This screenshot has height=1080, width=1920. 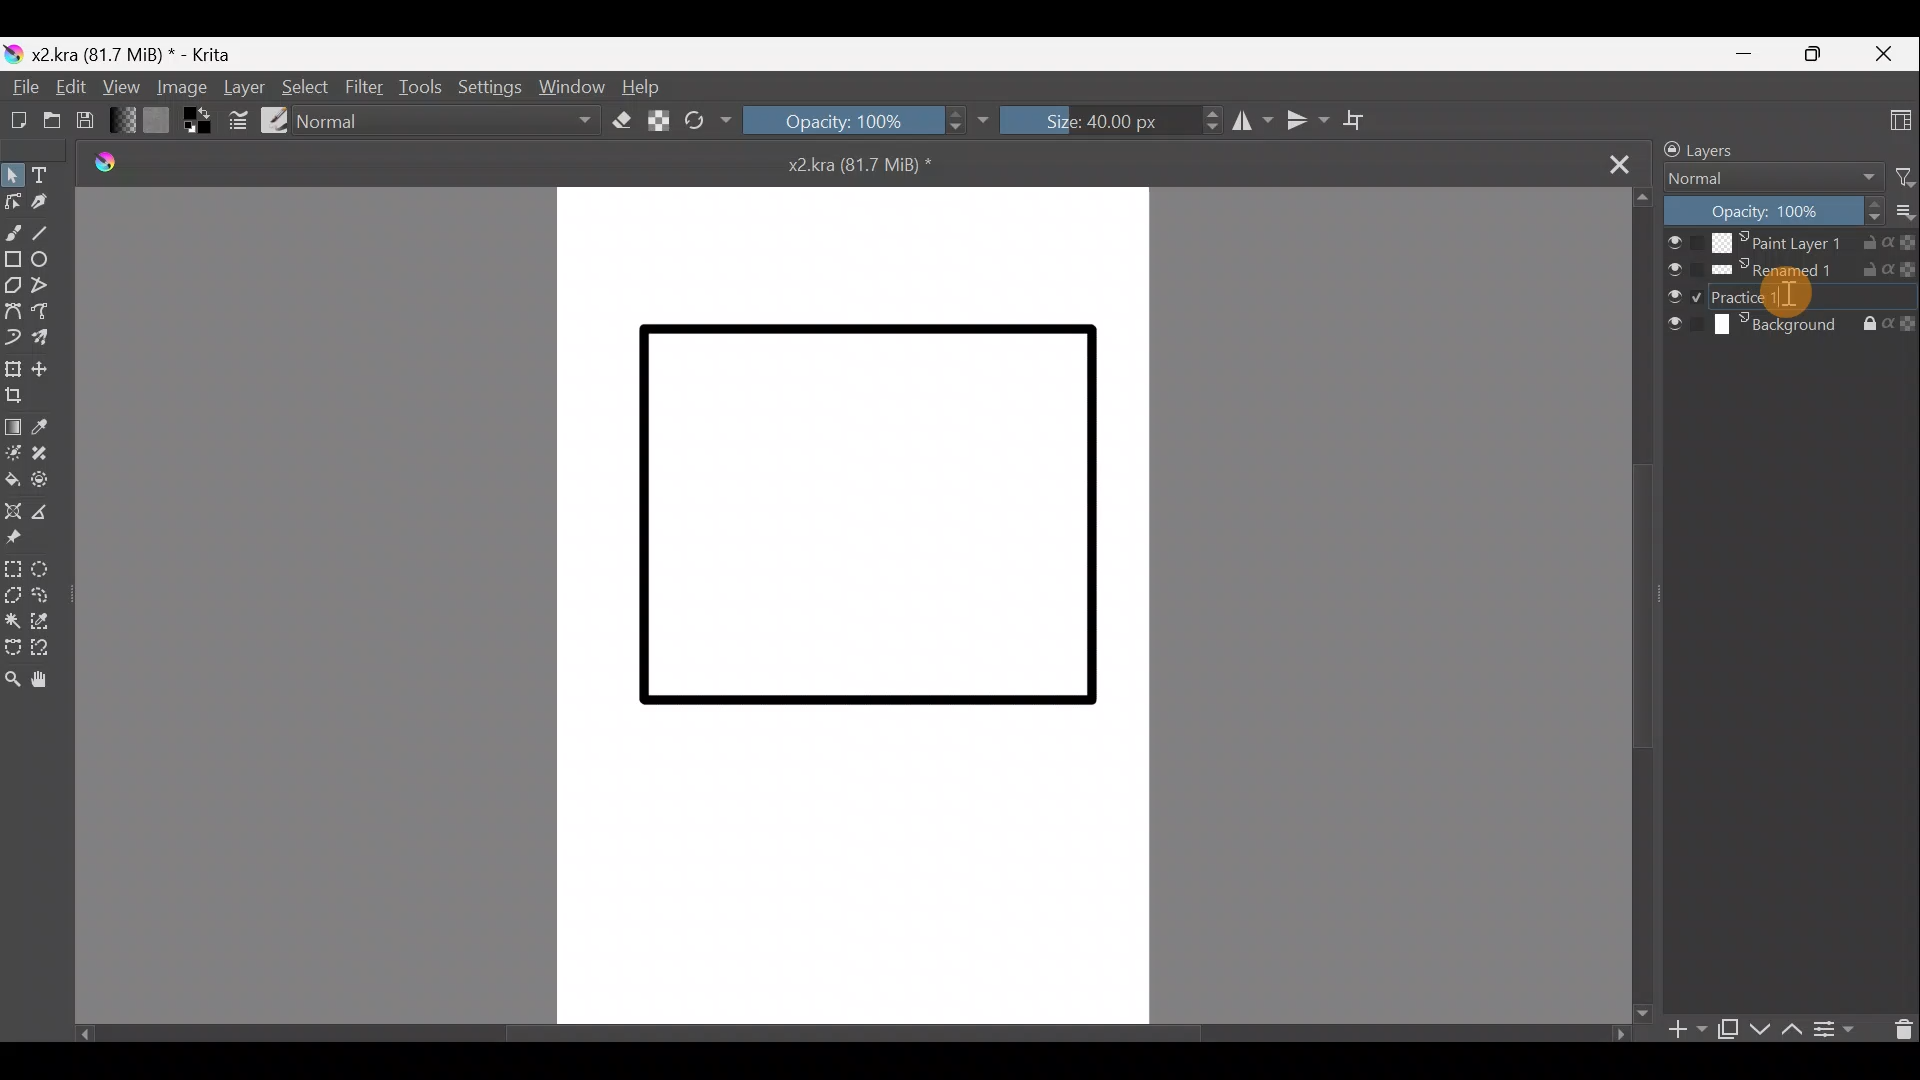 I want to click on Save, so click(x=85, y=119).